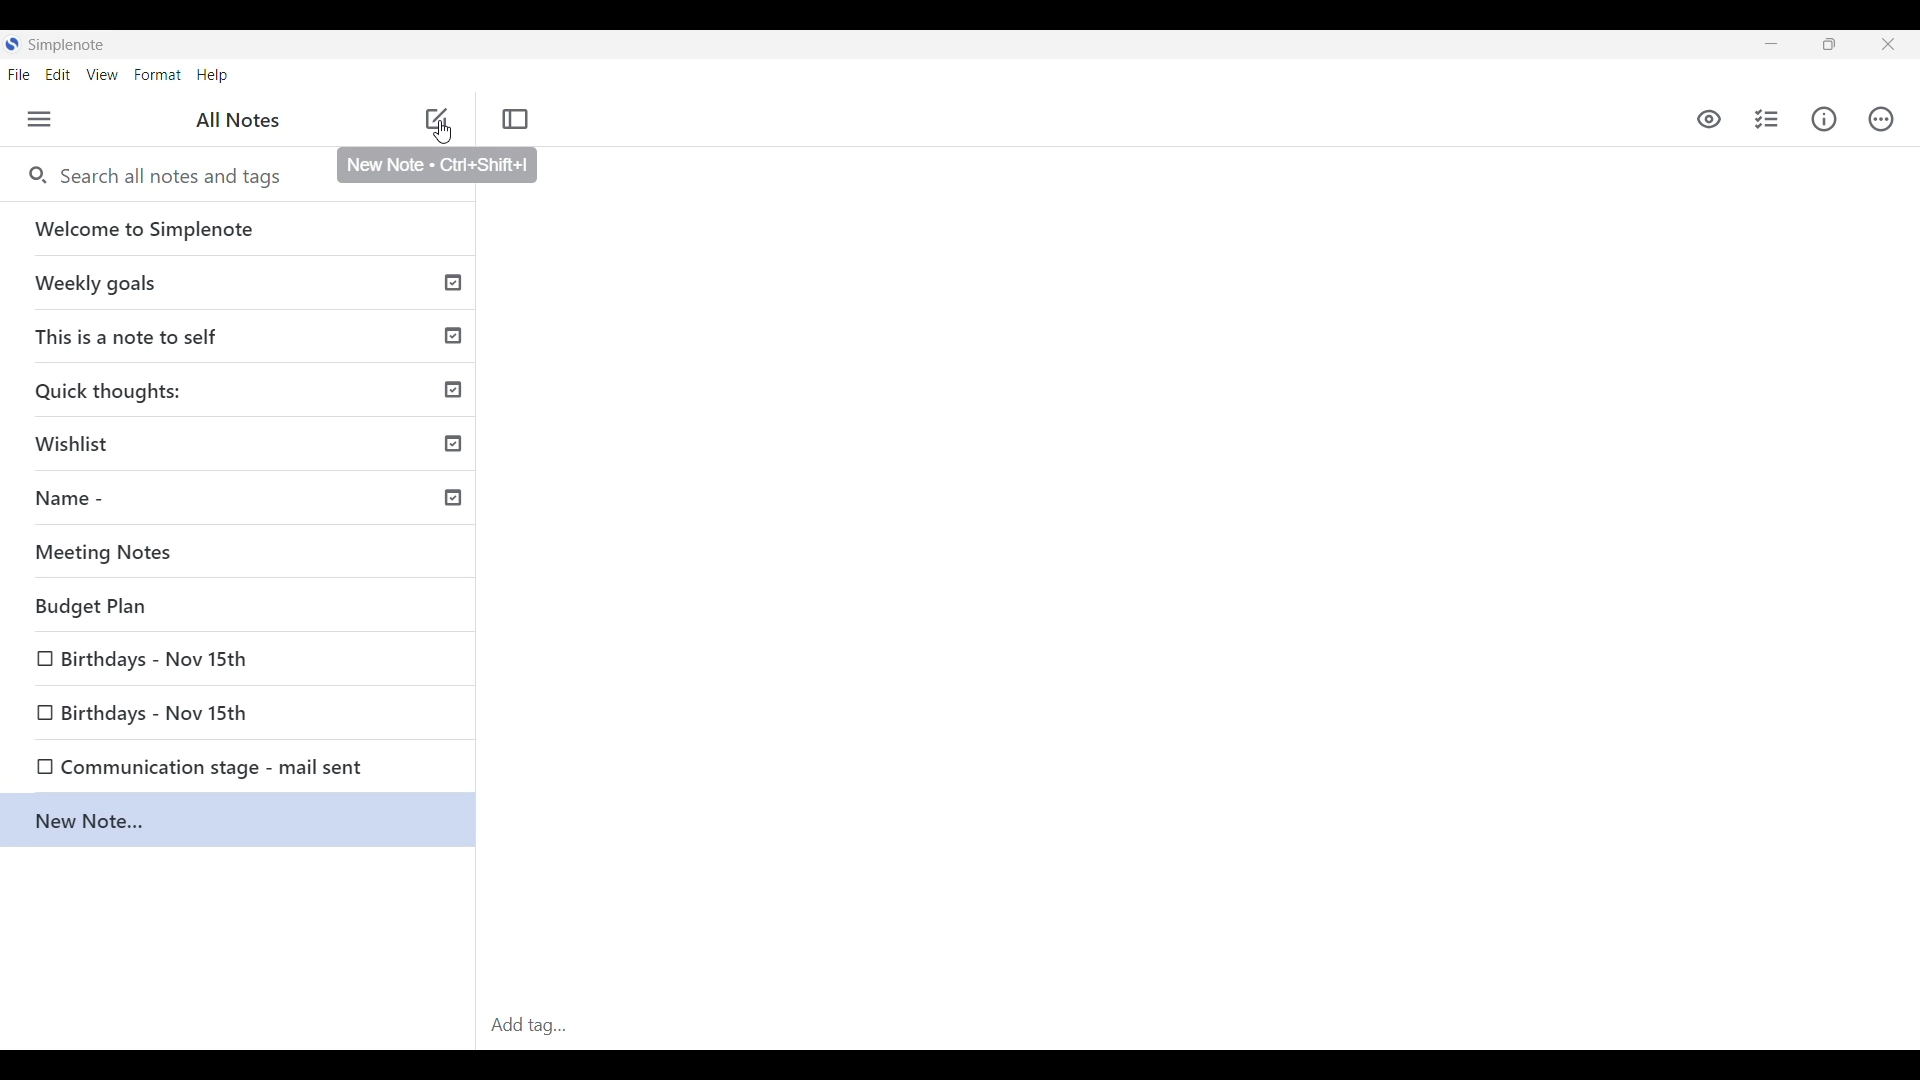  I want to click on Cursor, so click(442, 134).